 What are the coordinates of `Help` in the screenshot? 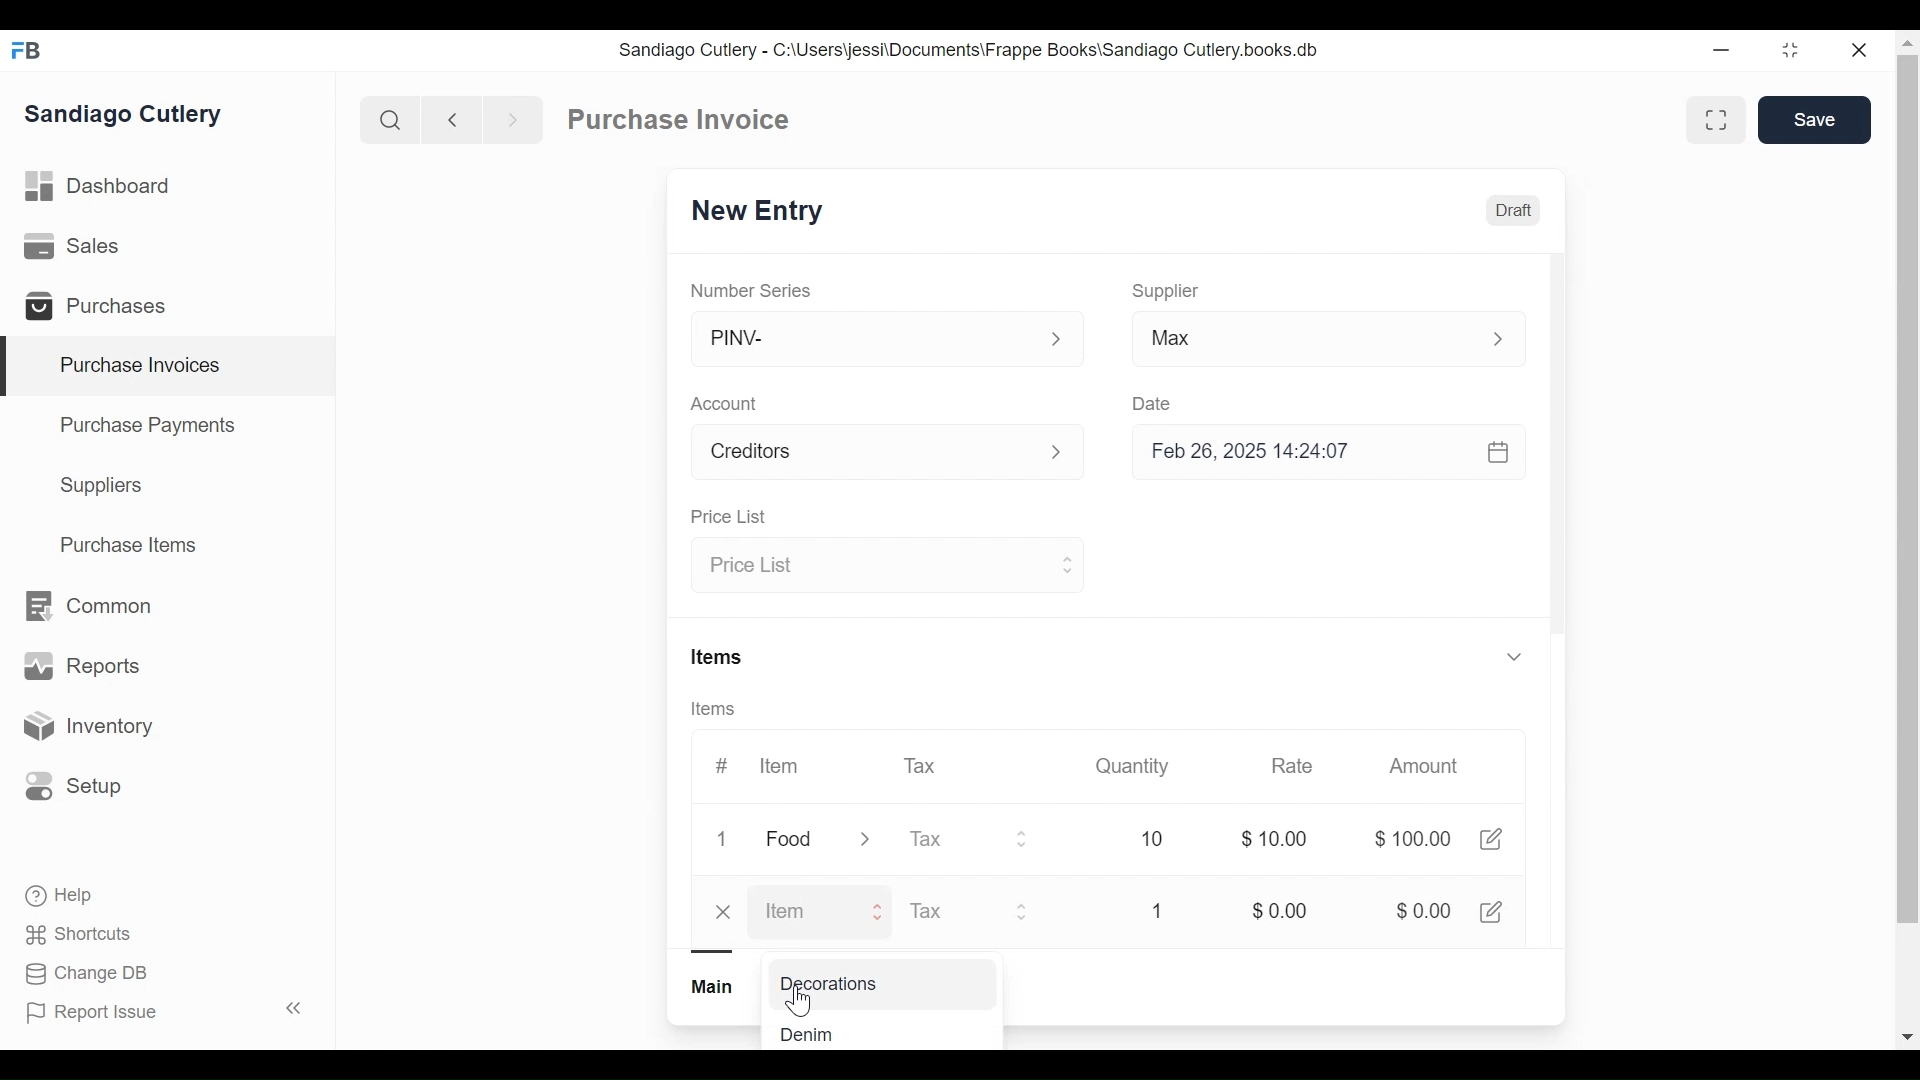 It's located at (61, 896).